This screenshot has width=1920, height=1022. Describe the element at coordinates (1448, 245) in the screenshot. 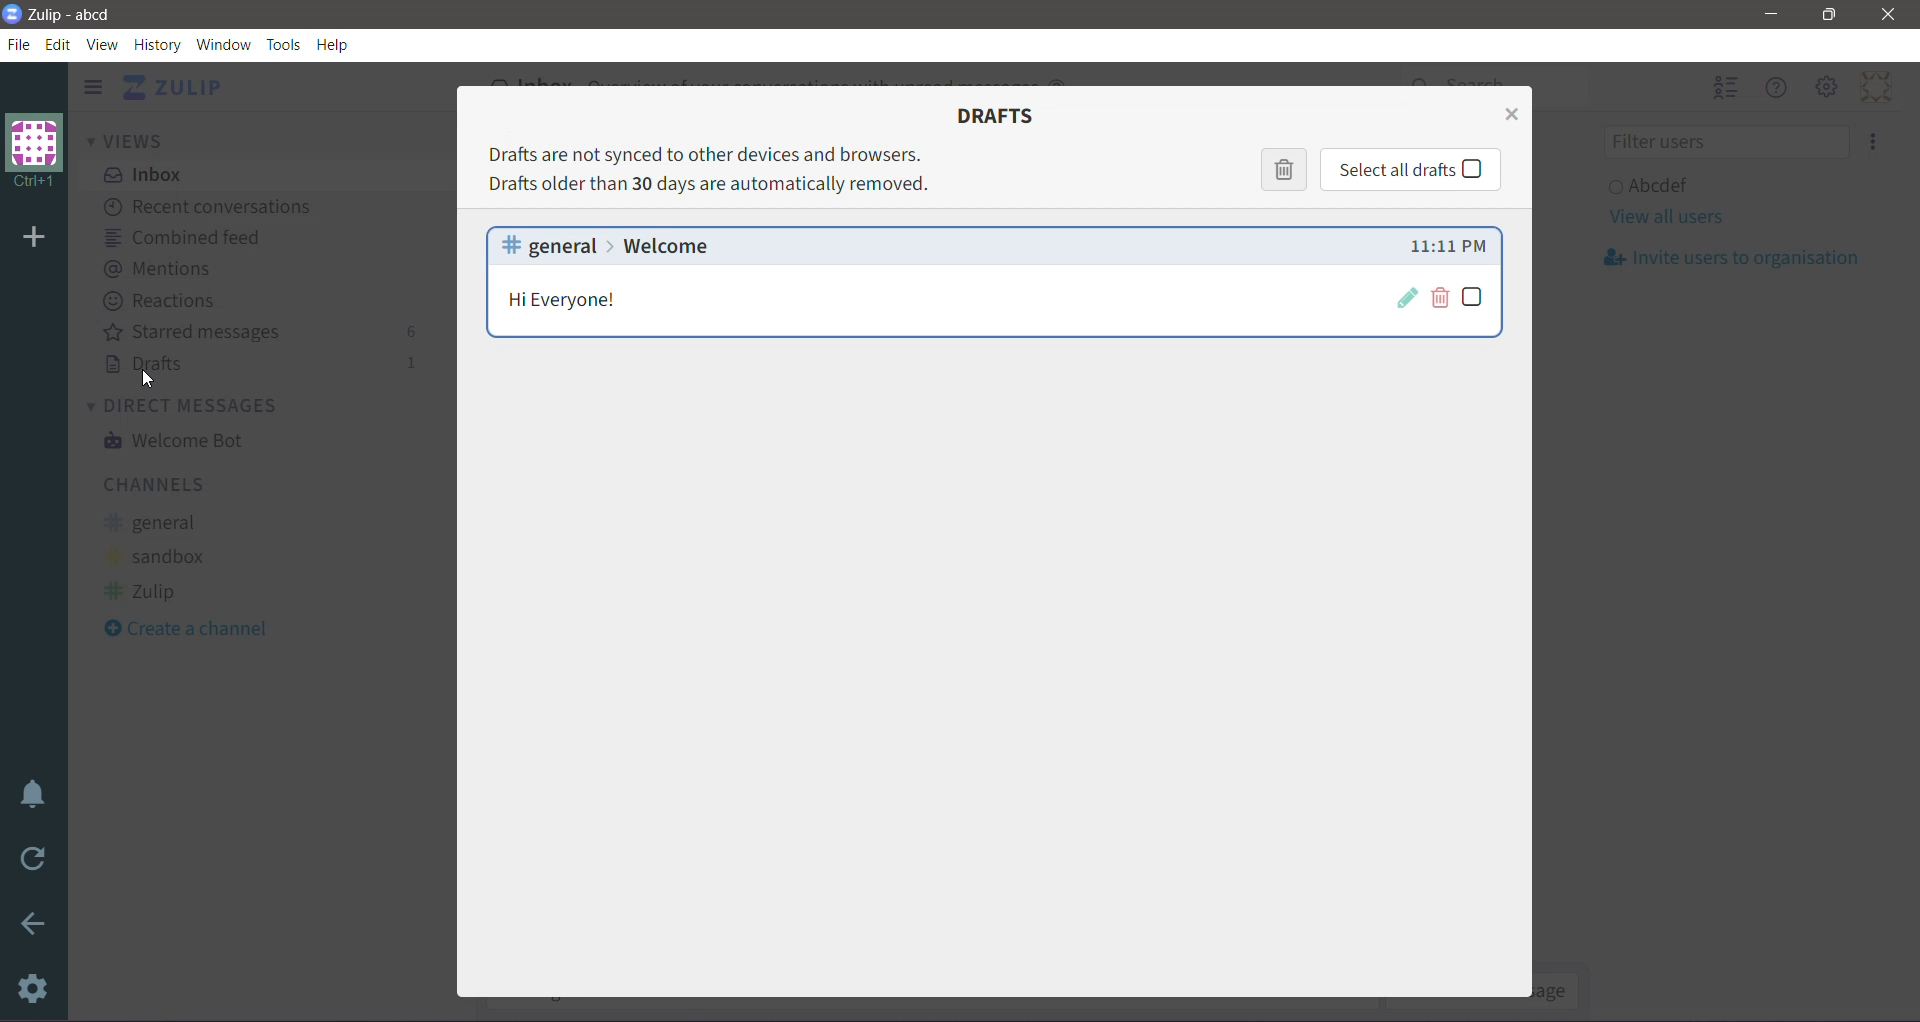

I see `Draft compose time` at that location.